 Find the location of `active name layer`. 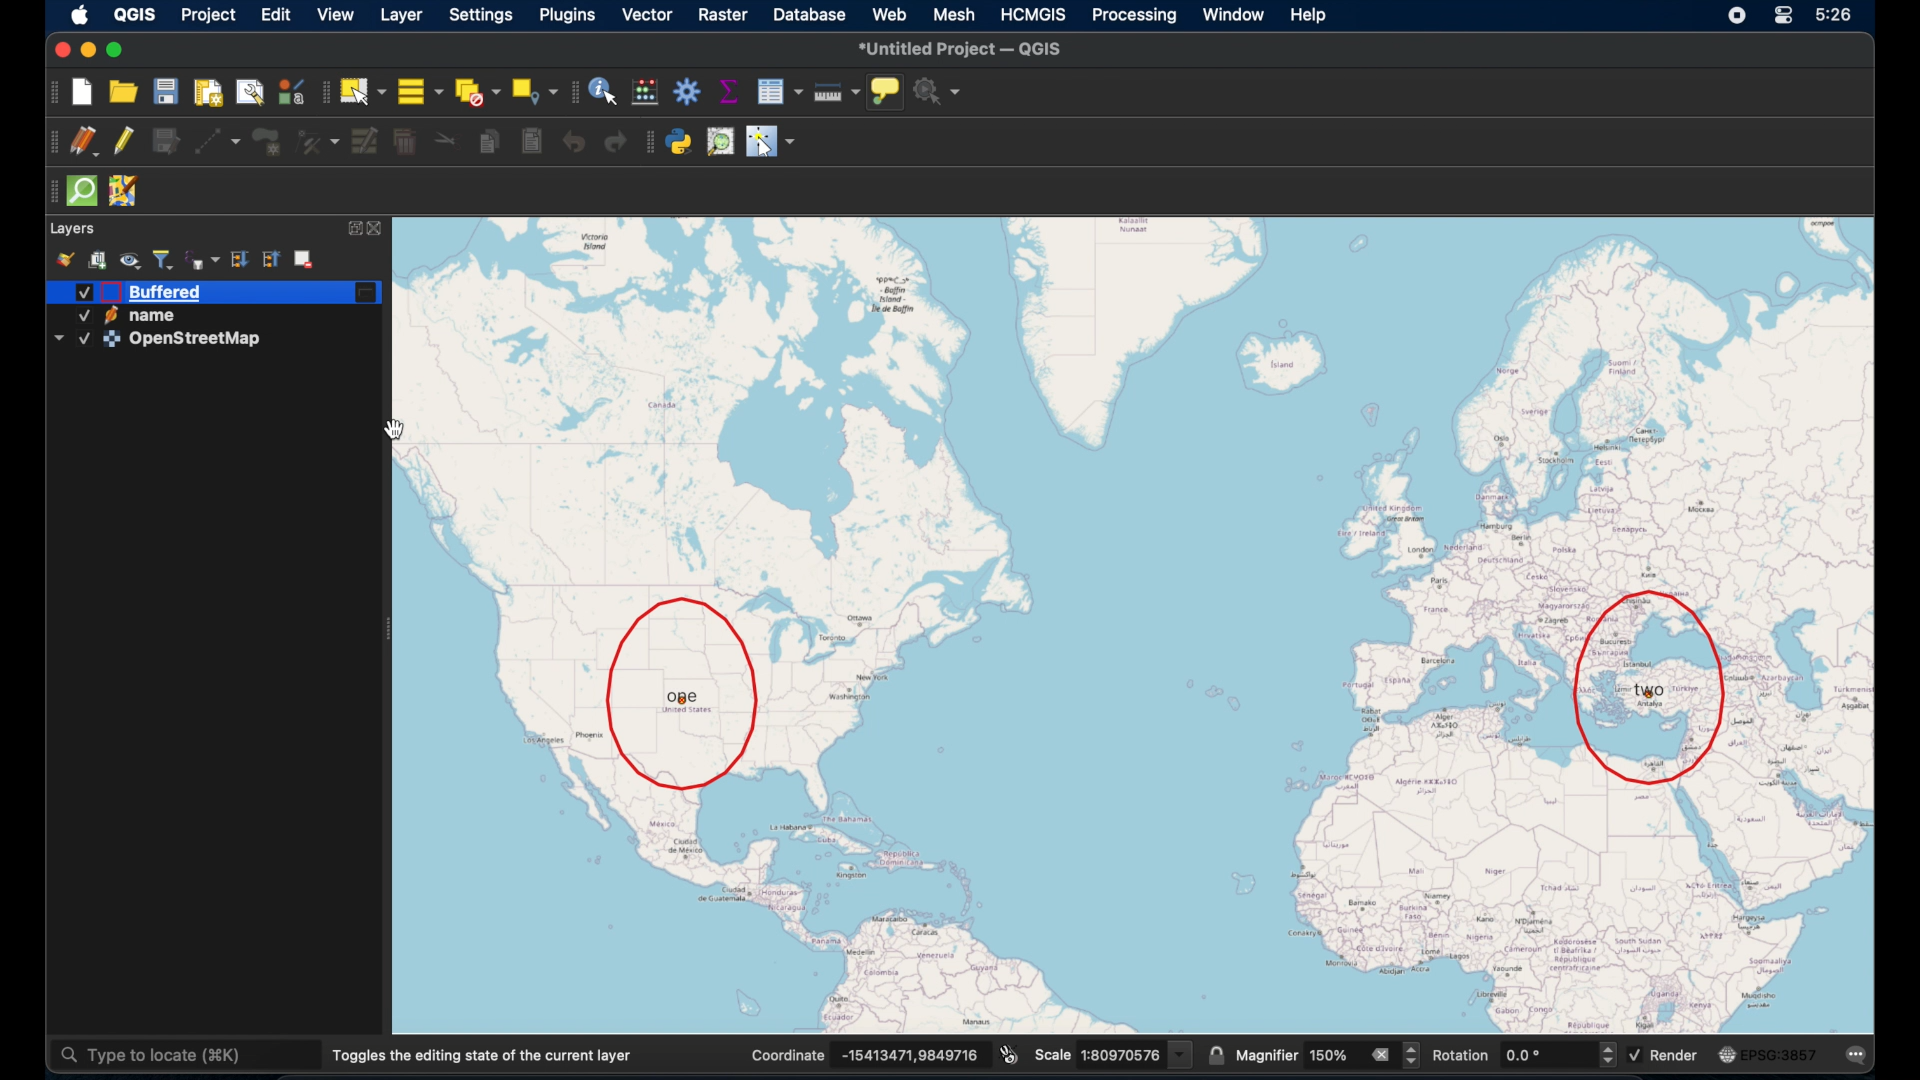

active name layer is located at coordinates (122, 315).